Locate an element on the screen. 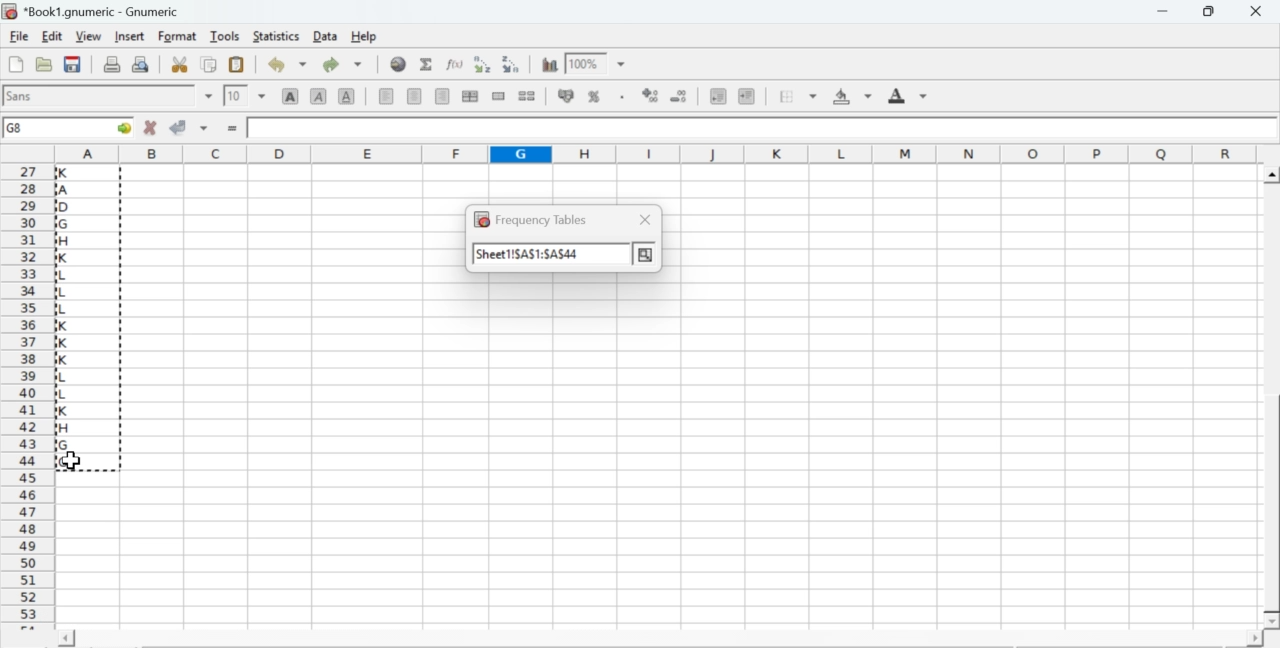 The width and height of the screenshot is (1280, 648). drop down is located at coordinates (210, 96).